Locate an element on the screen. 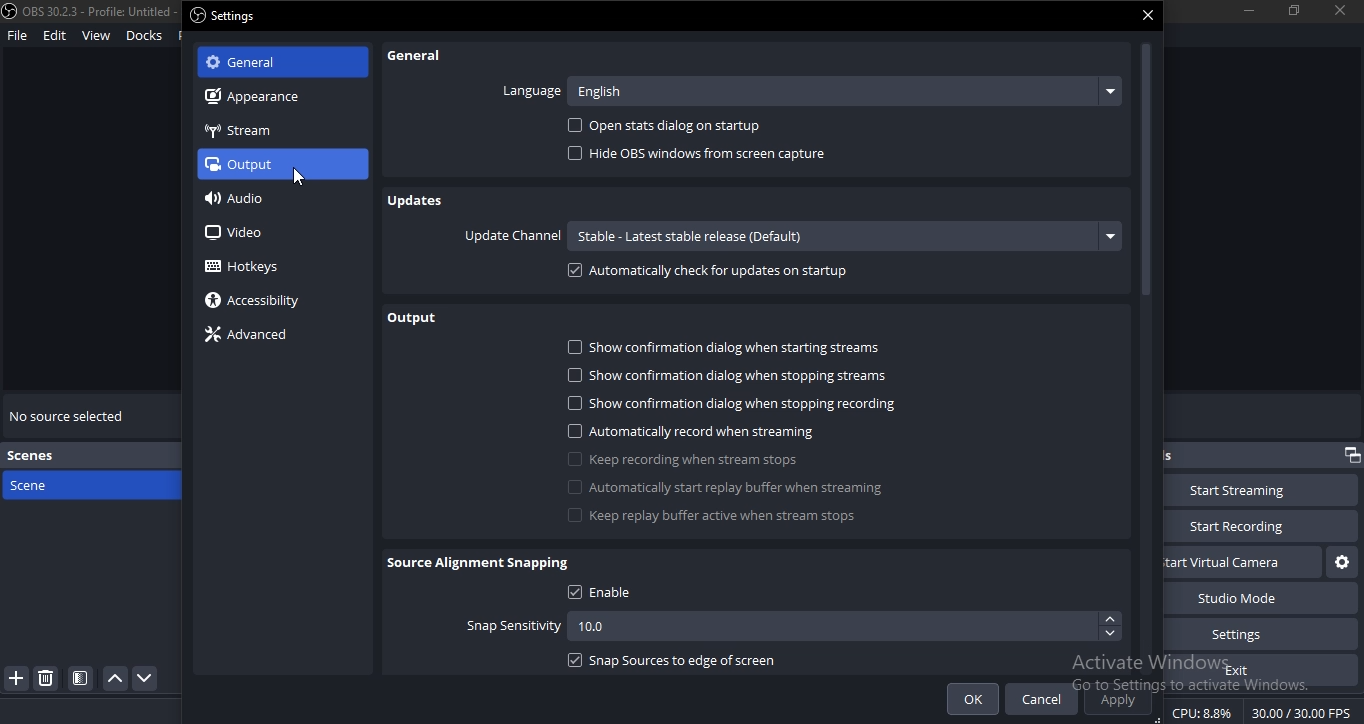 The image size is (1364, 724). CPU-8.8% 30.00 / 30.00 EPS is located at coordinates (1265, 708).